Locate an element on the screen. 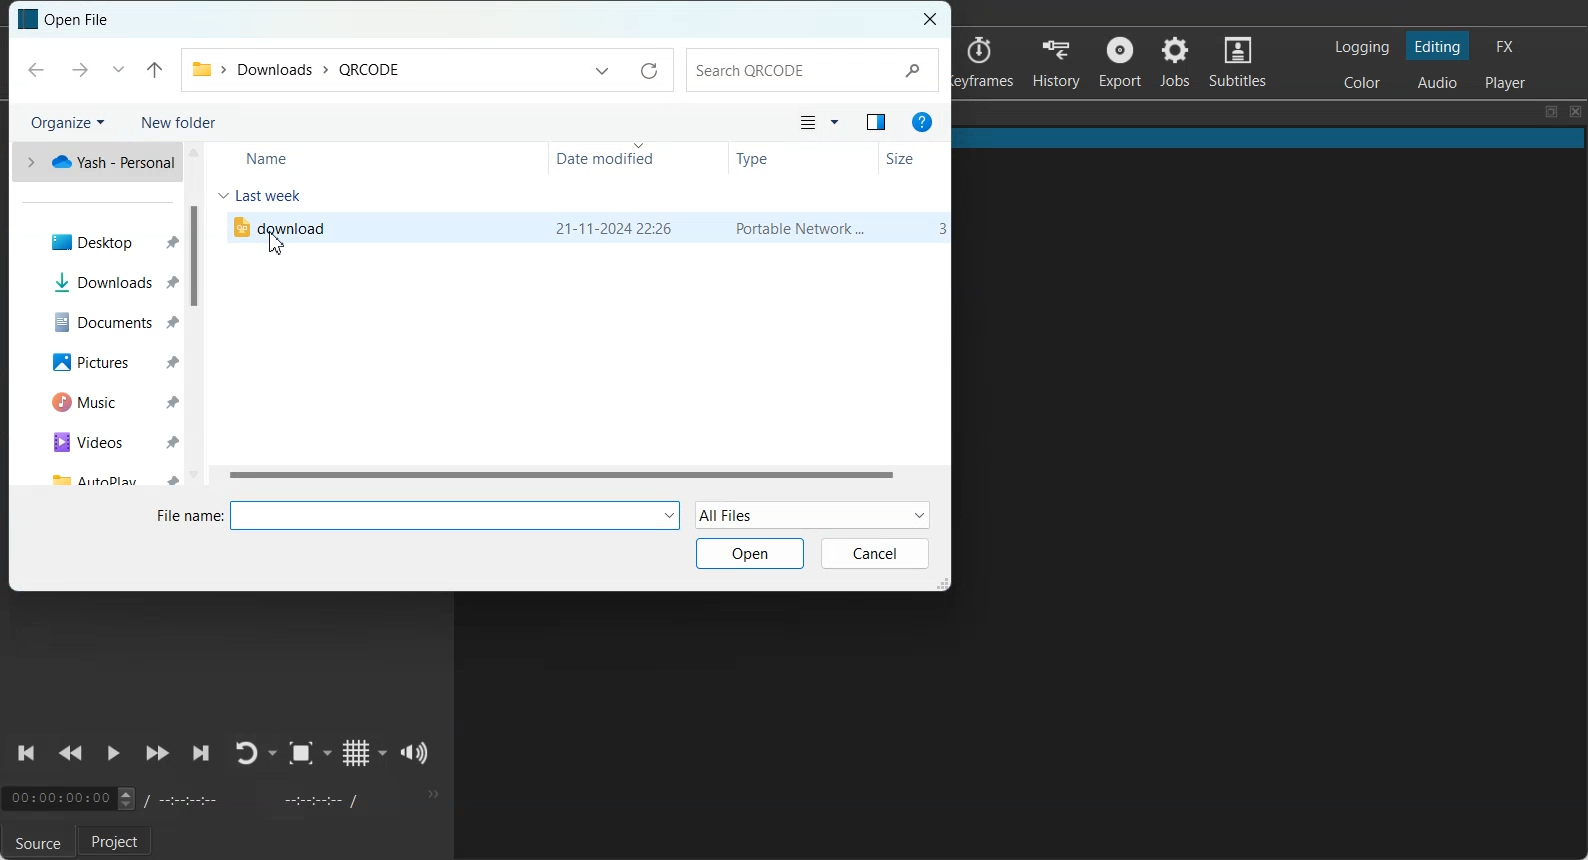 This screenshot has width=1588, height=860. Toggle Zoom is located at coordinates (301, 753).